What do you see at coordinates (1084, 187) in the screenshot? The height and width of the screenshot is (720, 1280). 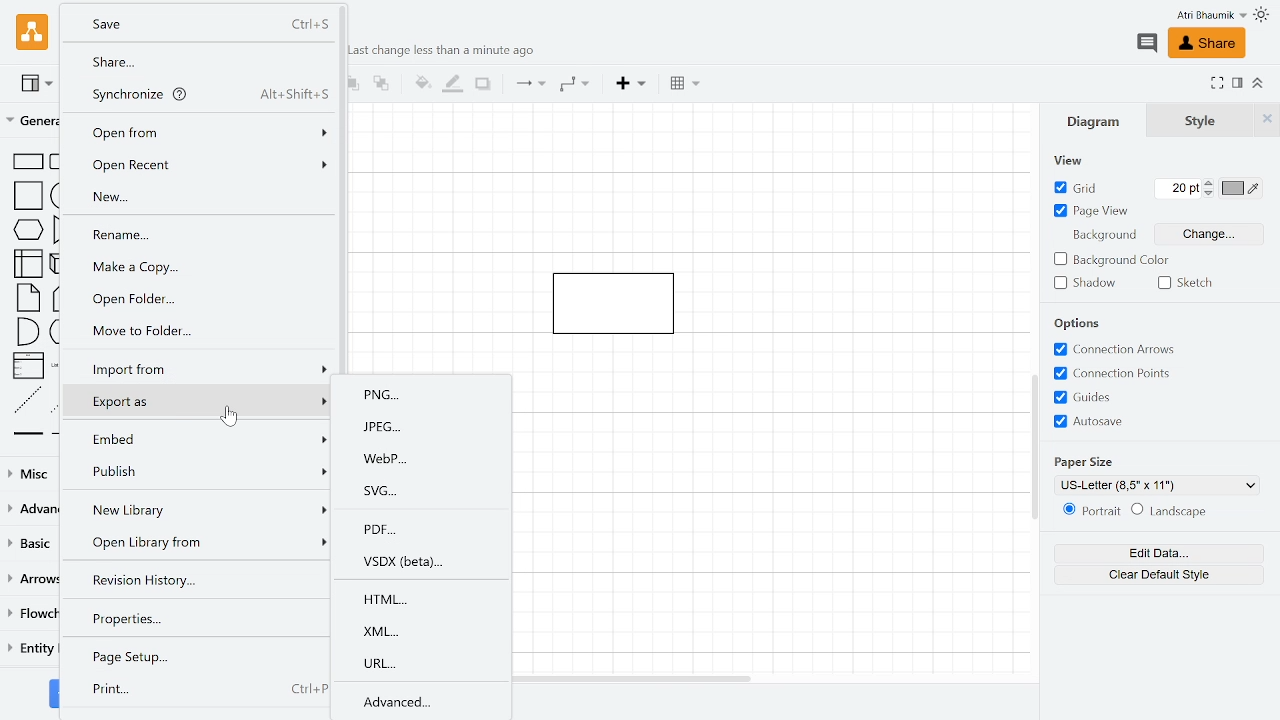 I see `Grid` at bounding box center [1084, 187].